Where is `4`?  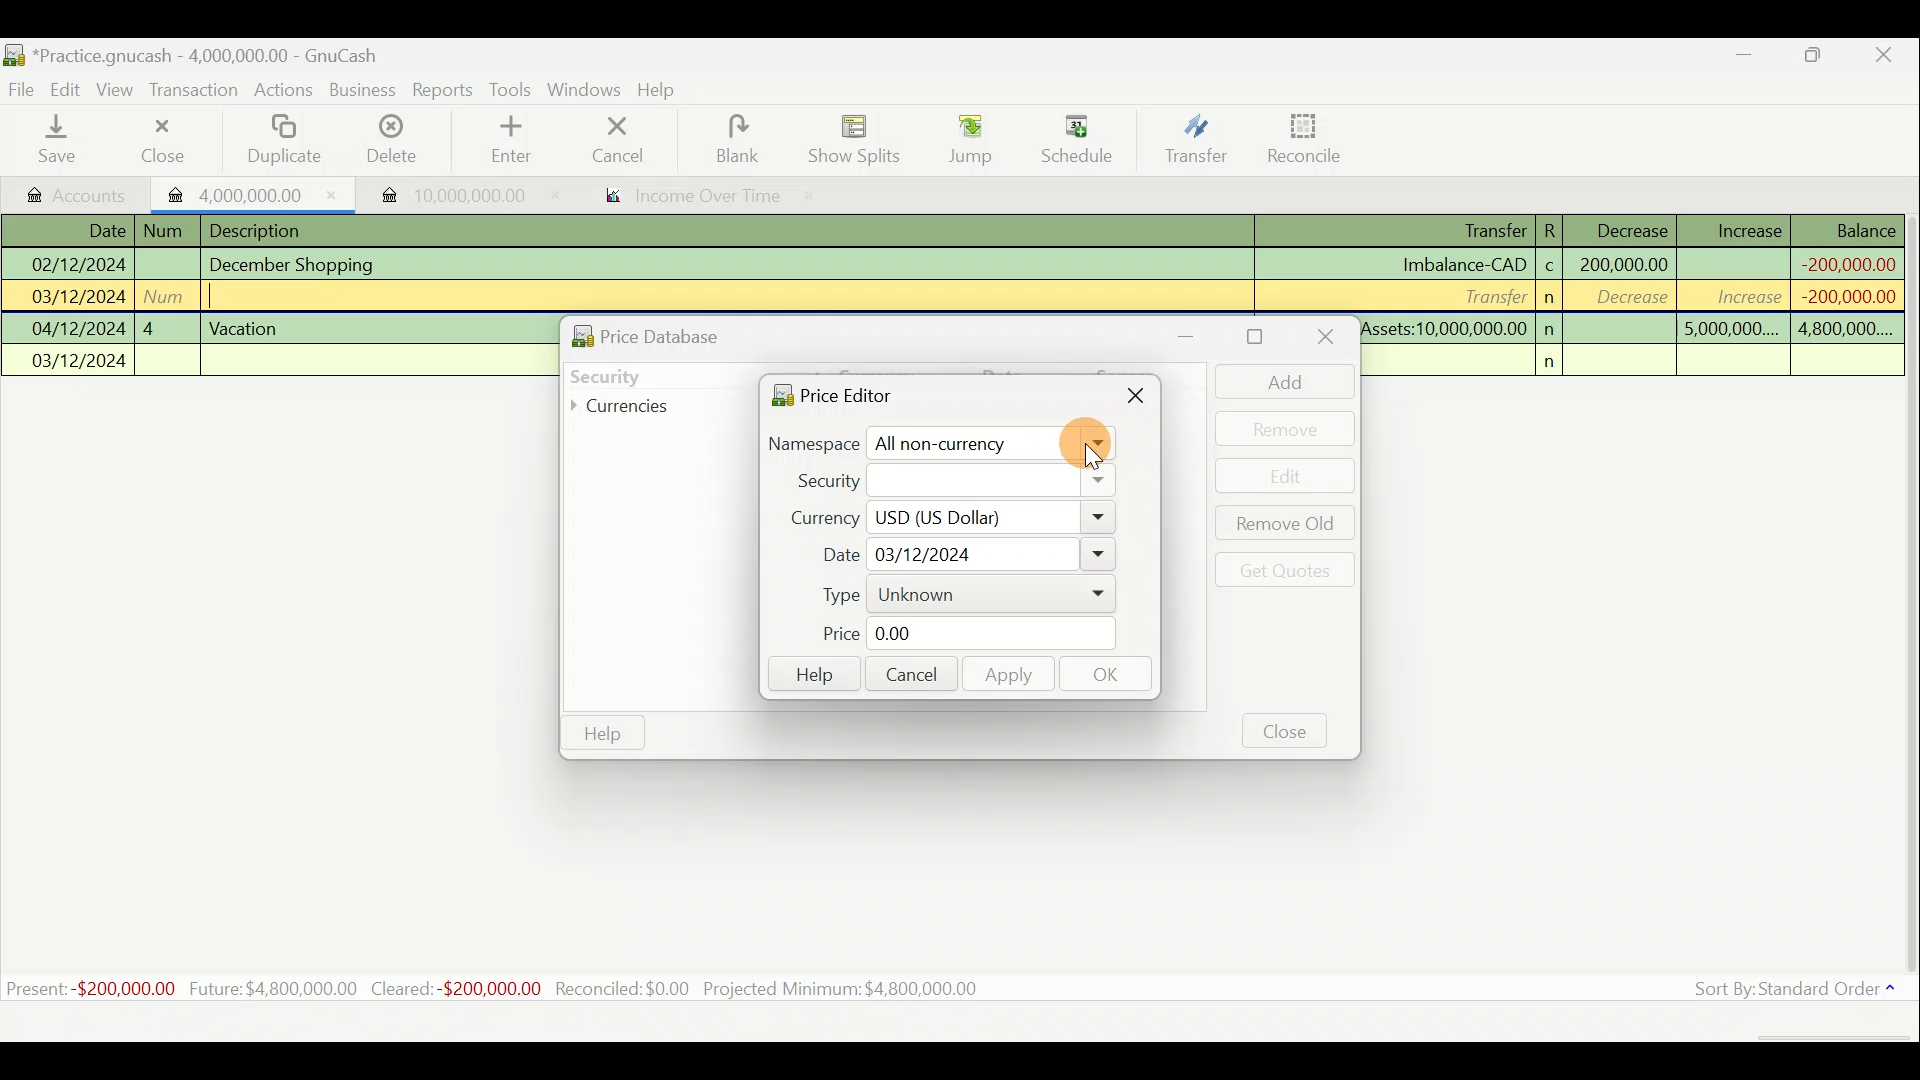
4 is located at coordinates (166, 326).